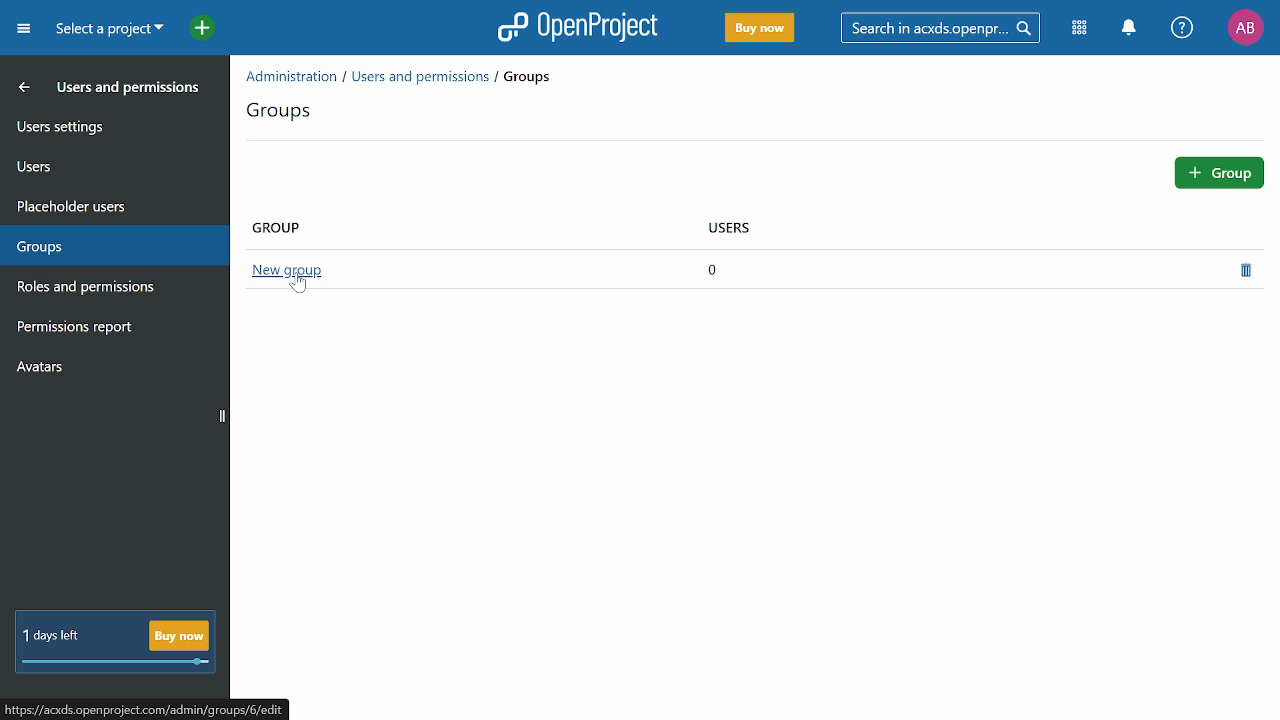 Image resolution: width=1280 pixels, height=720 pixels. I want to click on Users and permissoins, so click(130, 91).